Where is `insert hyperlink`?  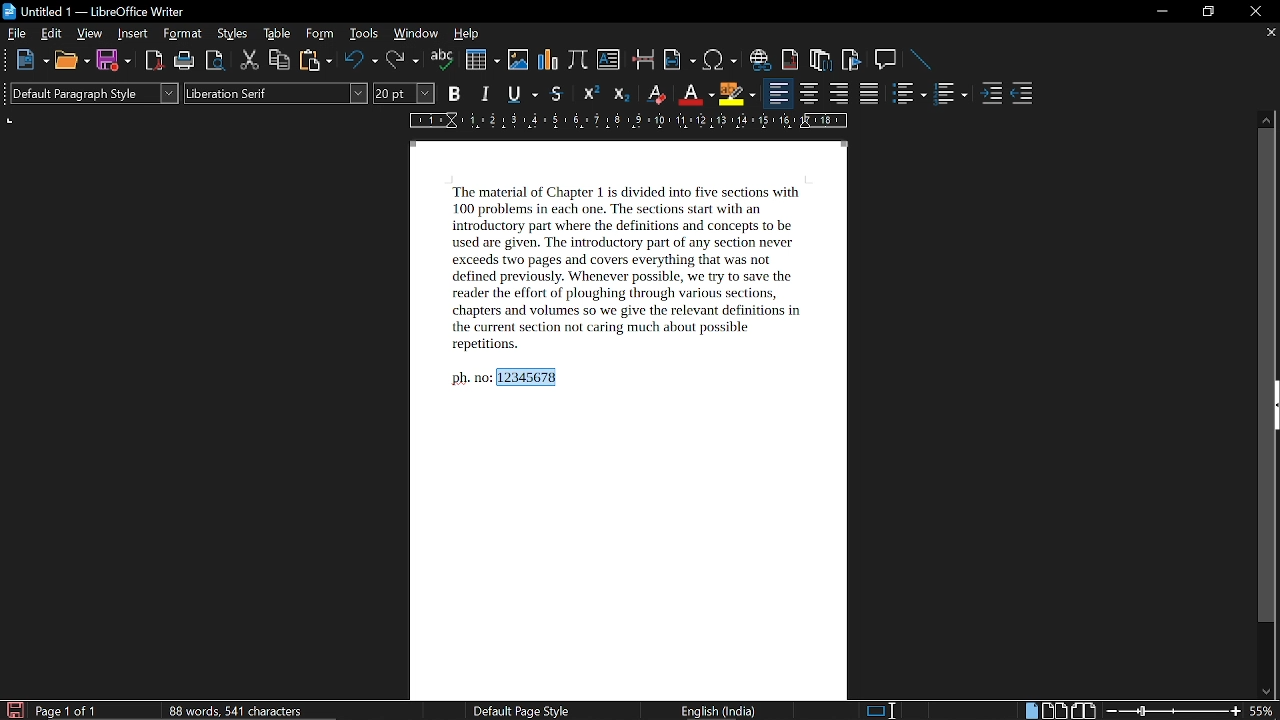
insert hyperlink is located at coordinates (758, 59).